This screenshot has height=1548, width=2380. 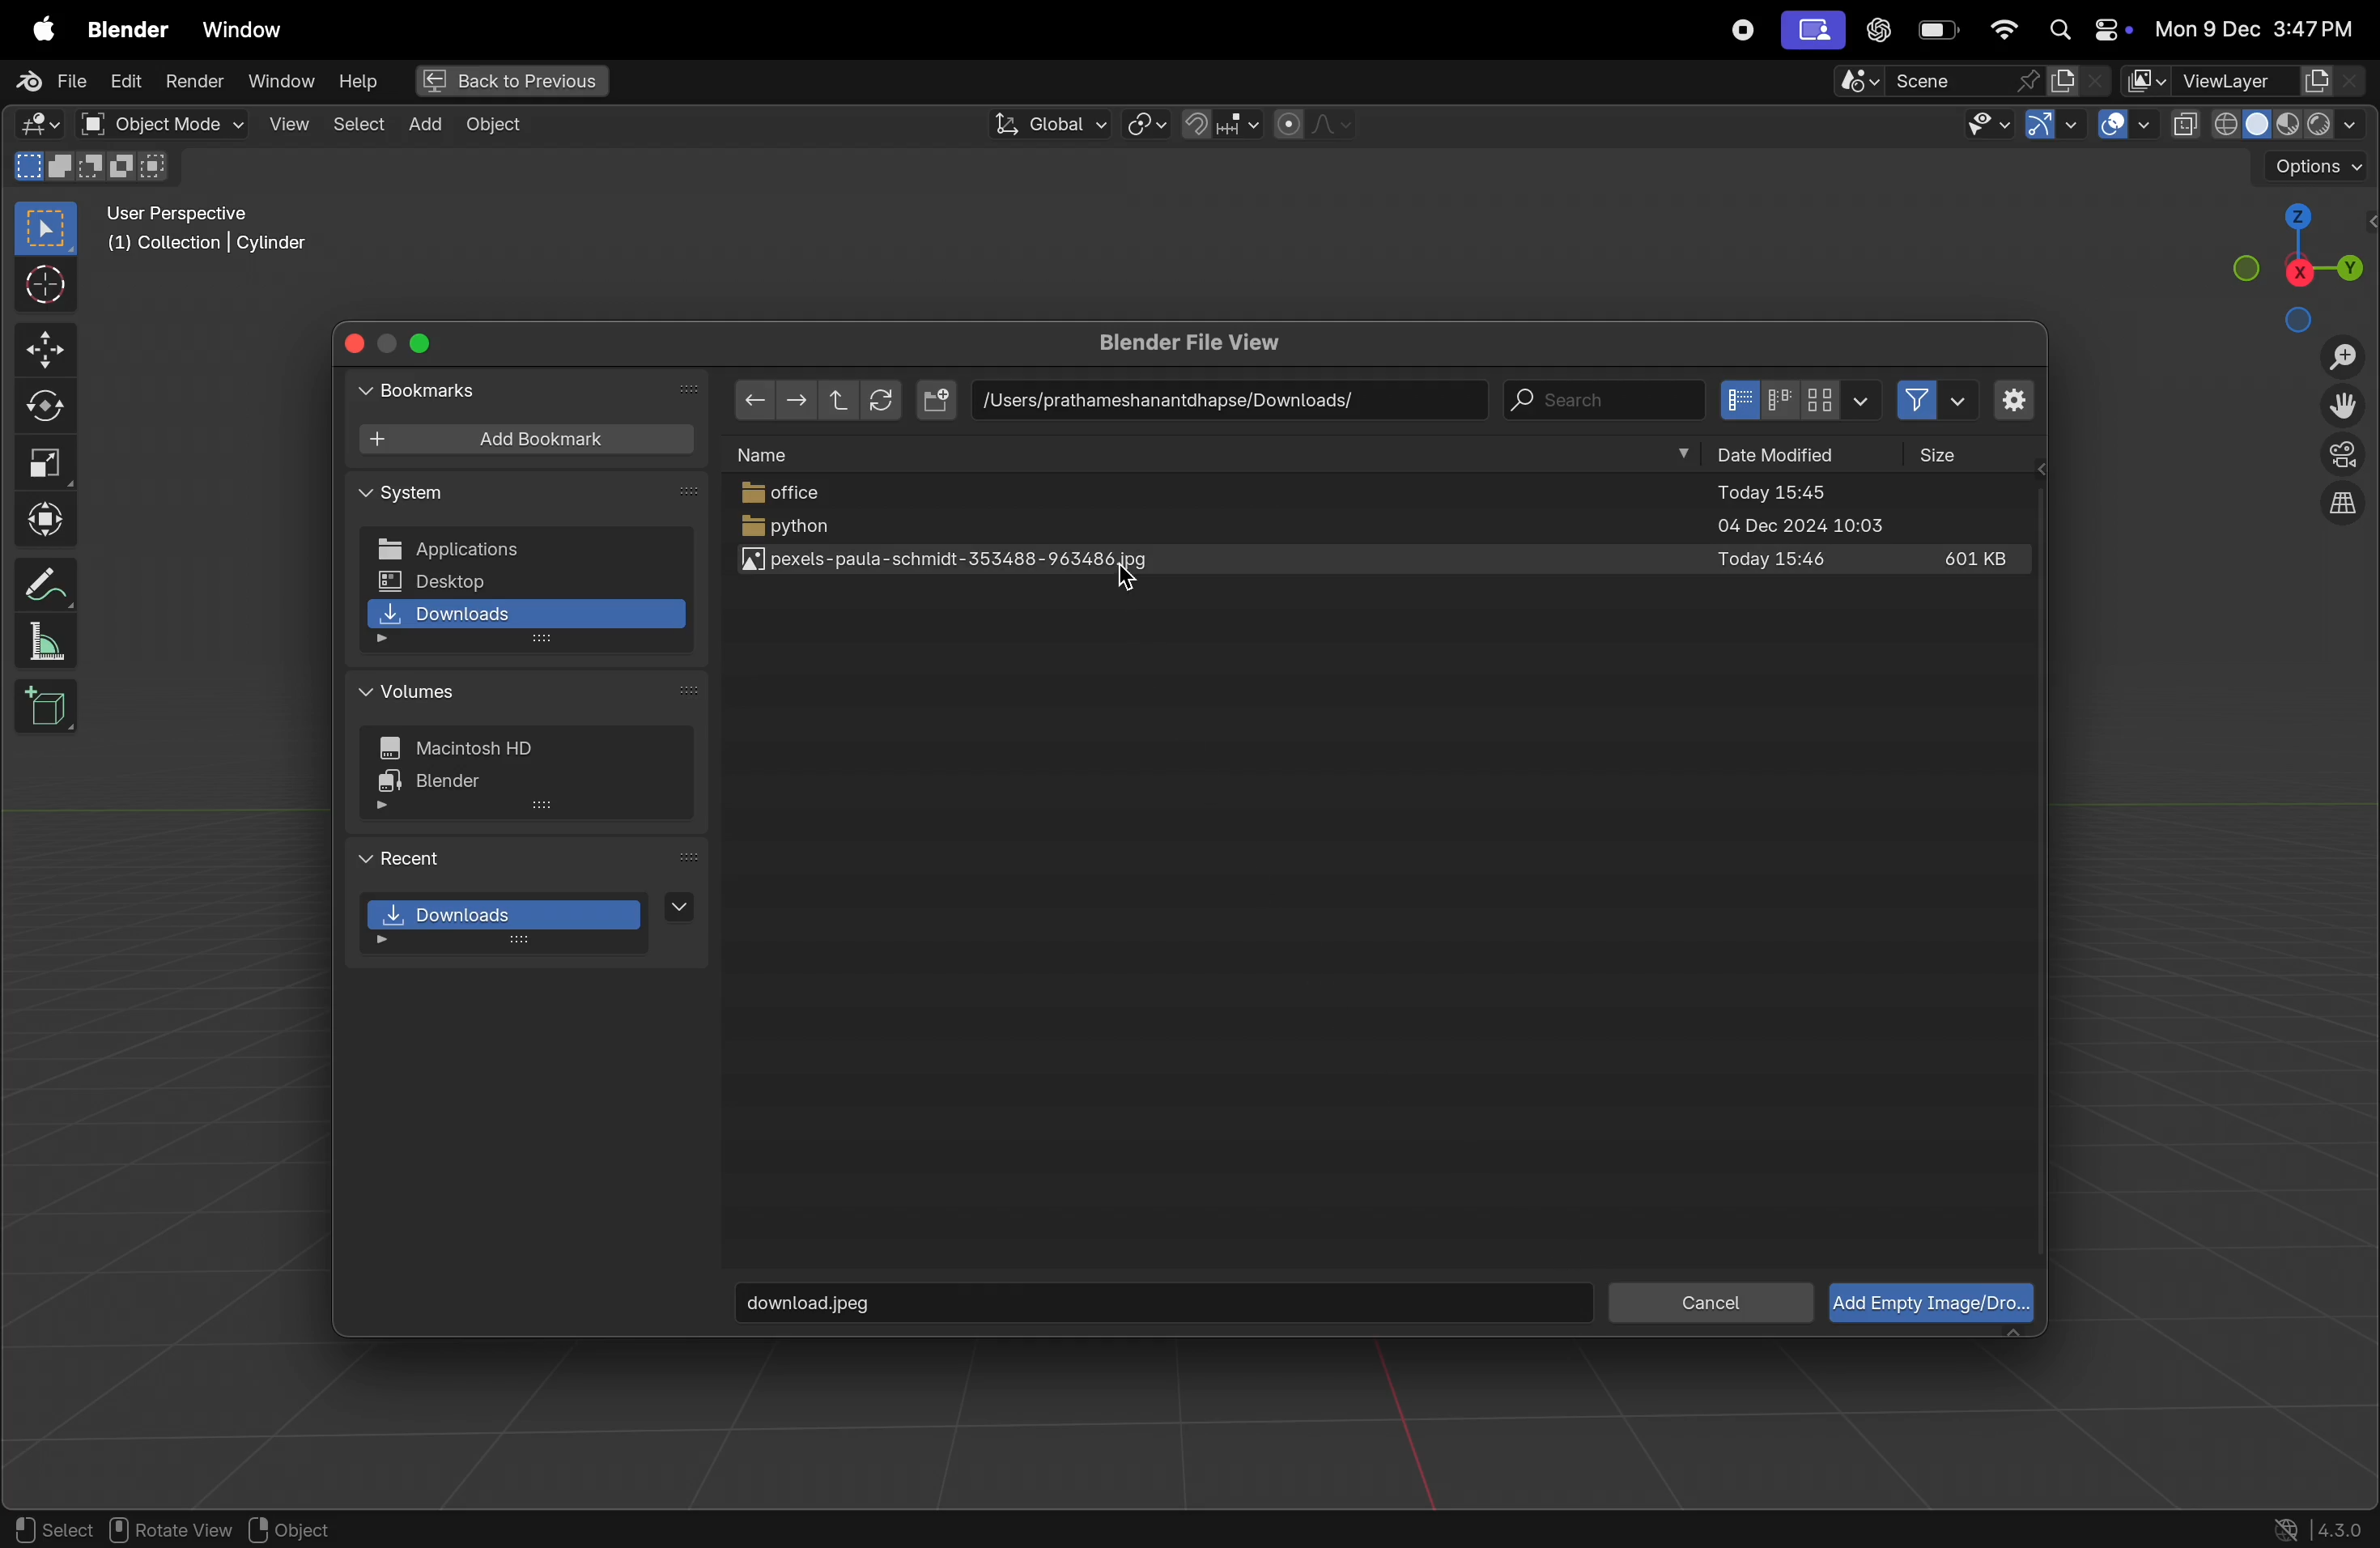 What do you see at coordinates (832, 398) in the screenshot?
I see `upward` at bounding box center [832, 398].